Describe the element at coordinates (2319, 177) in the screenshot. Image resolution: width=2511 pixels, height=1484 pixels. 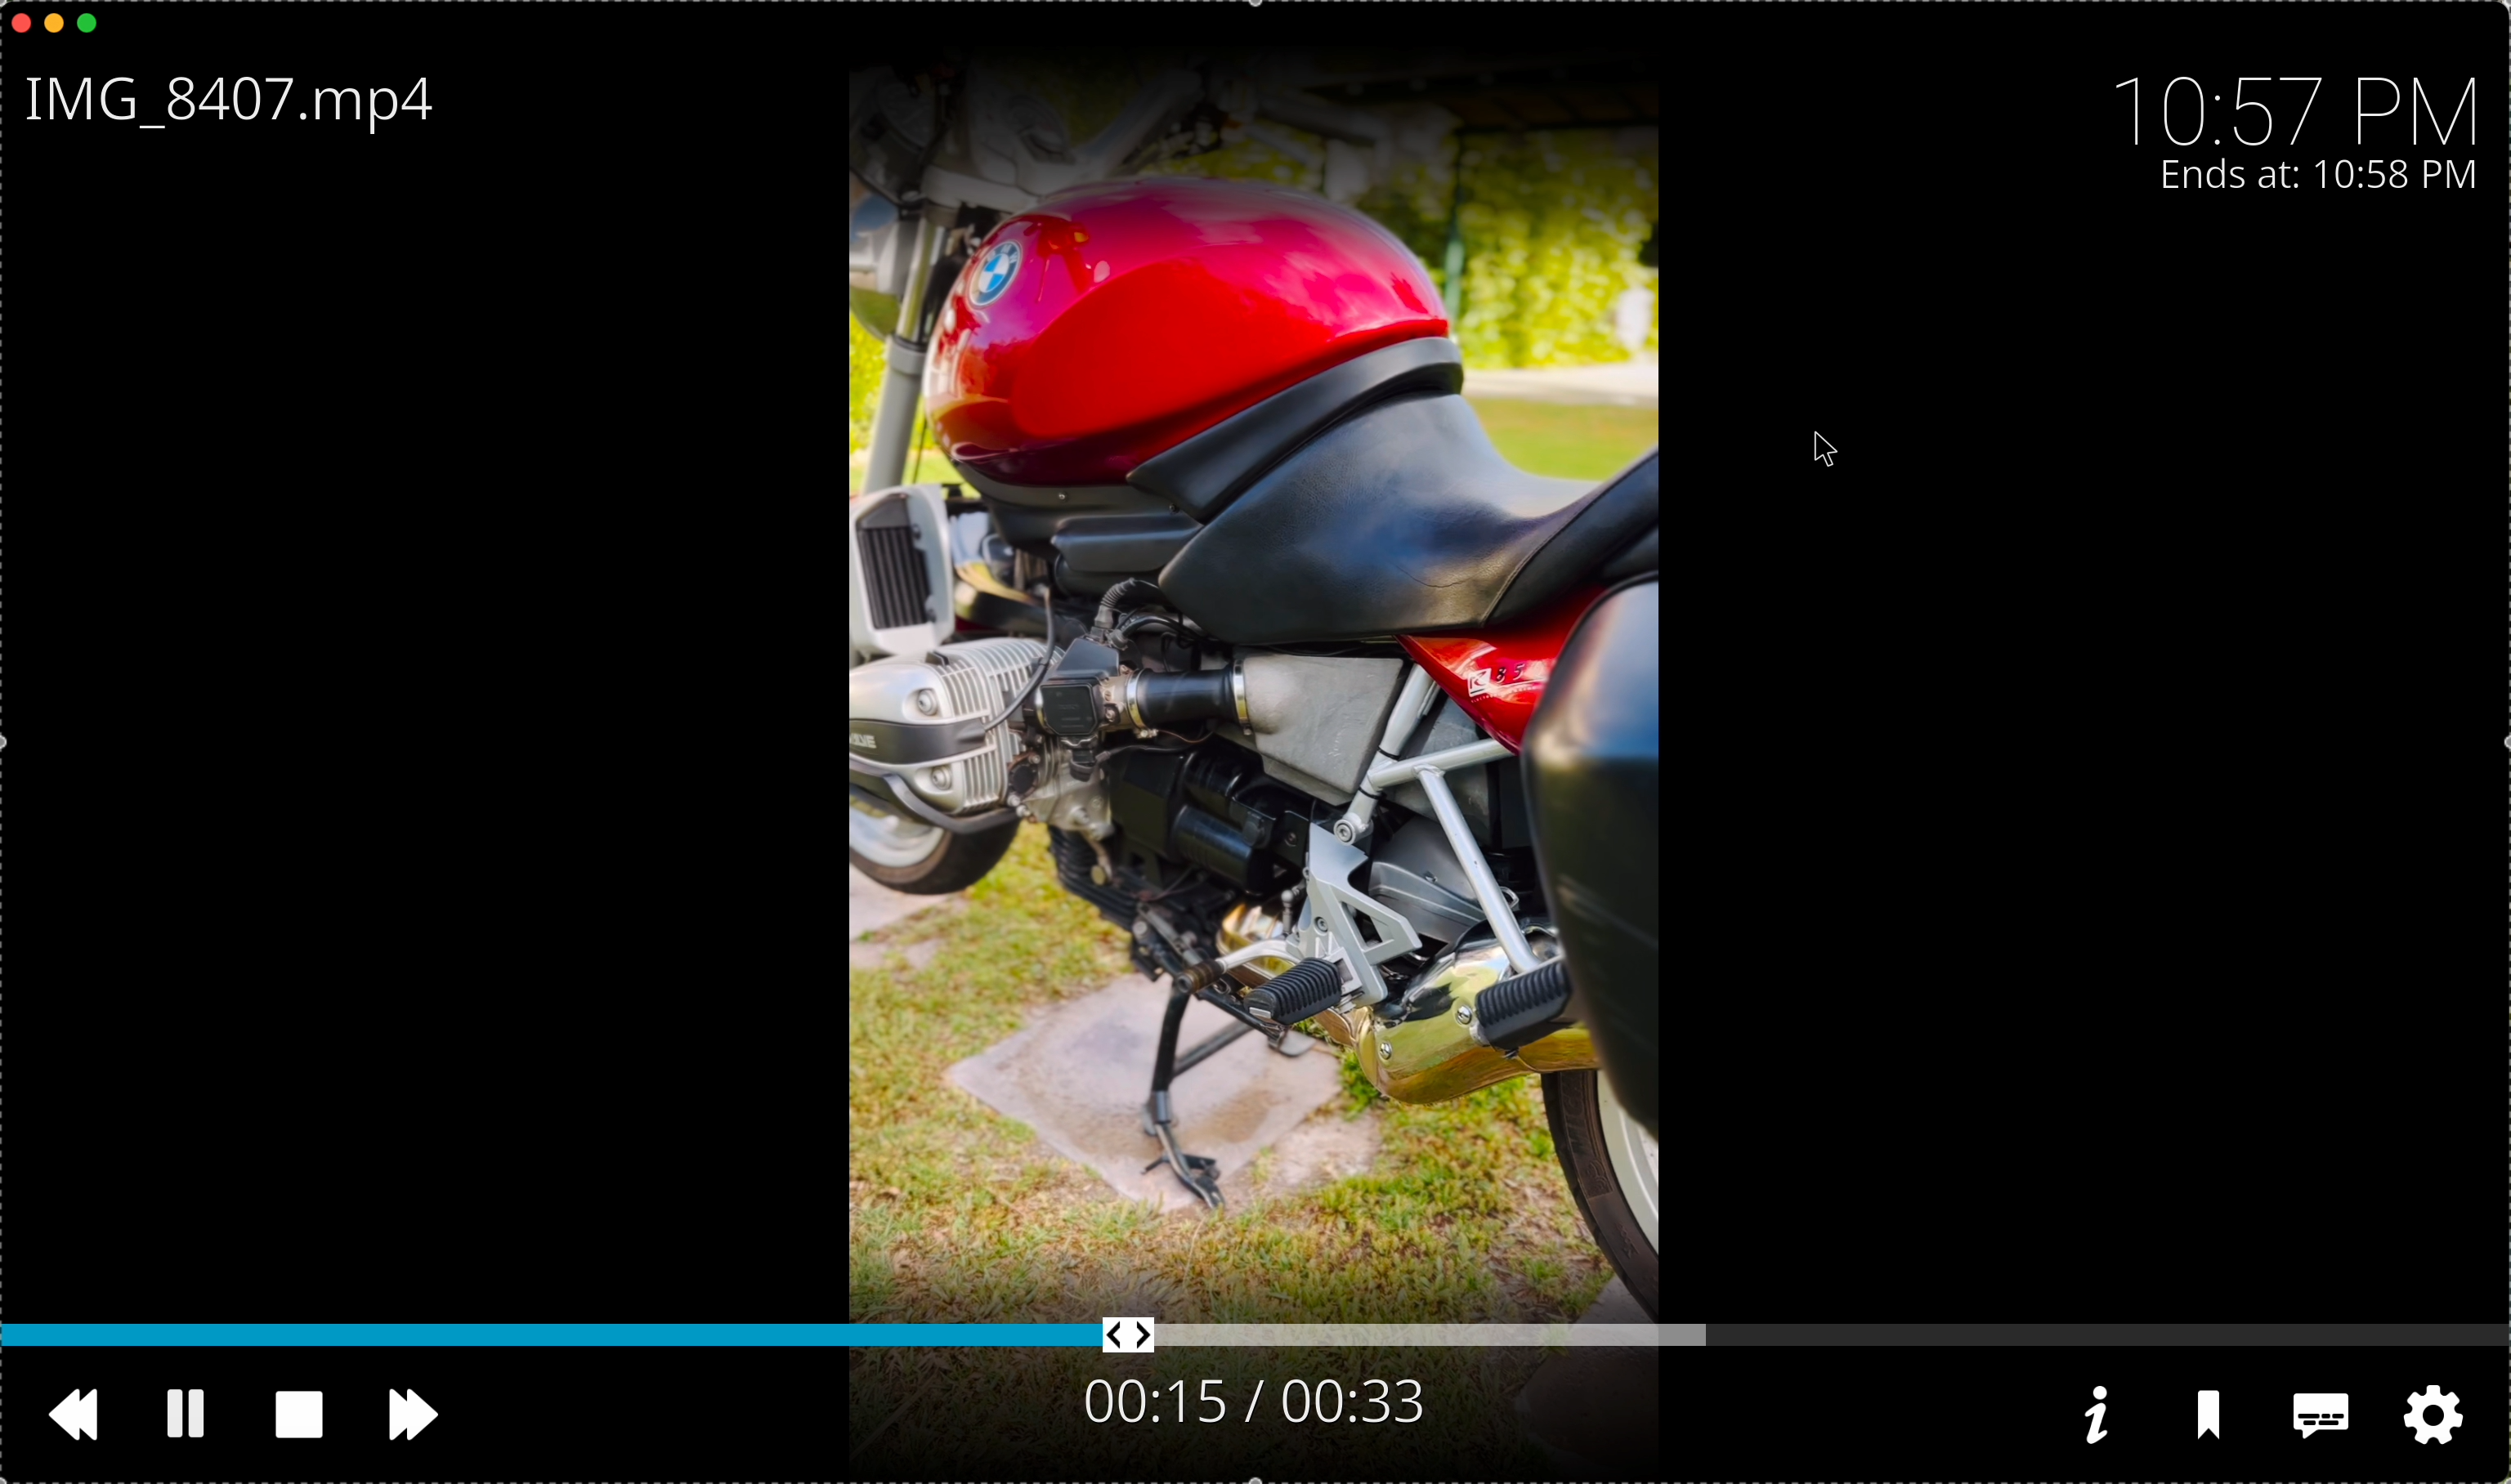
I see `ends at 10:58 PM` at that location.